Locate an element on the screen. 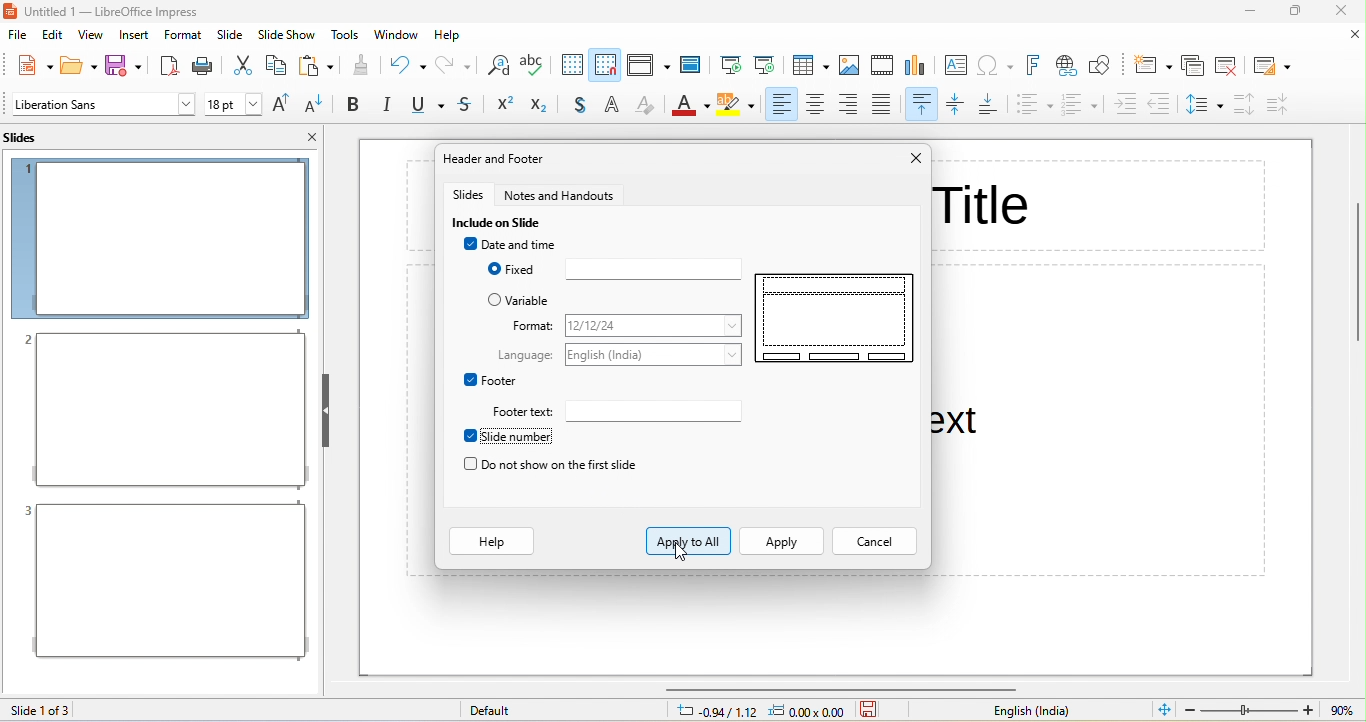 The height and width of the screenshot is (722, 1366). Checkbox is located at coordinates (469, 464).